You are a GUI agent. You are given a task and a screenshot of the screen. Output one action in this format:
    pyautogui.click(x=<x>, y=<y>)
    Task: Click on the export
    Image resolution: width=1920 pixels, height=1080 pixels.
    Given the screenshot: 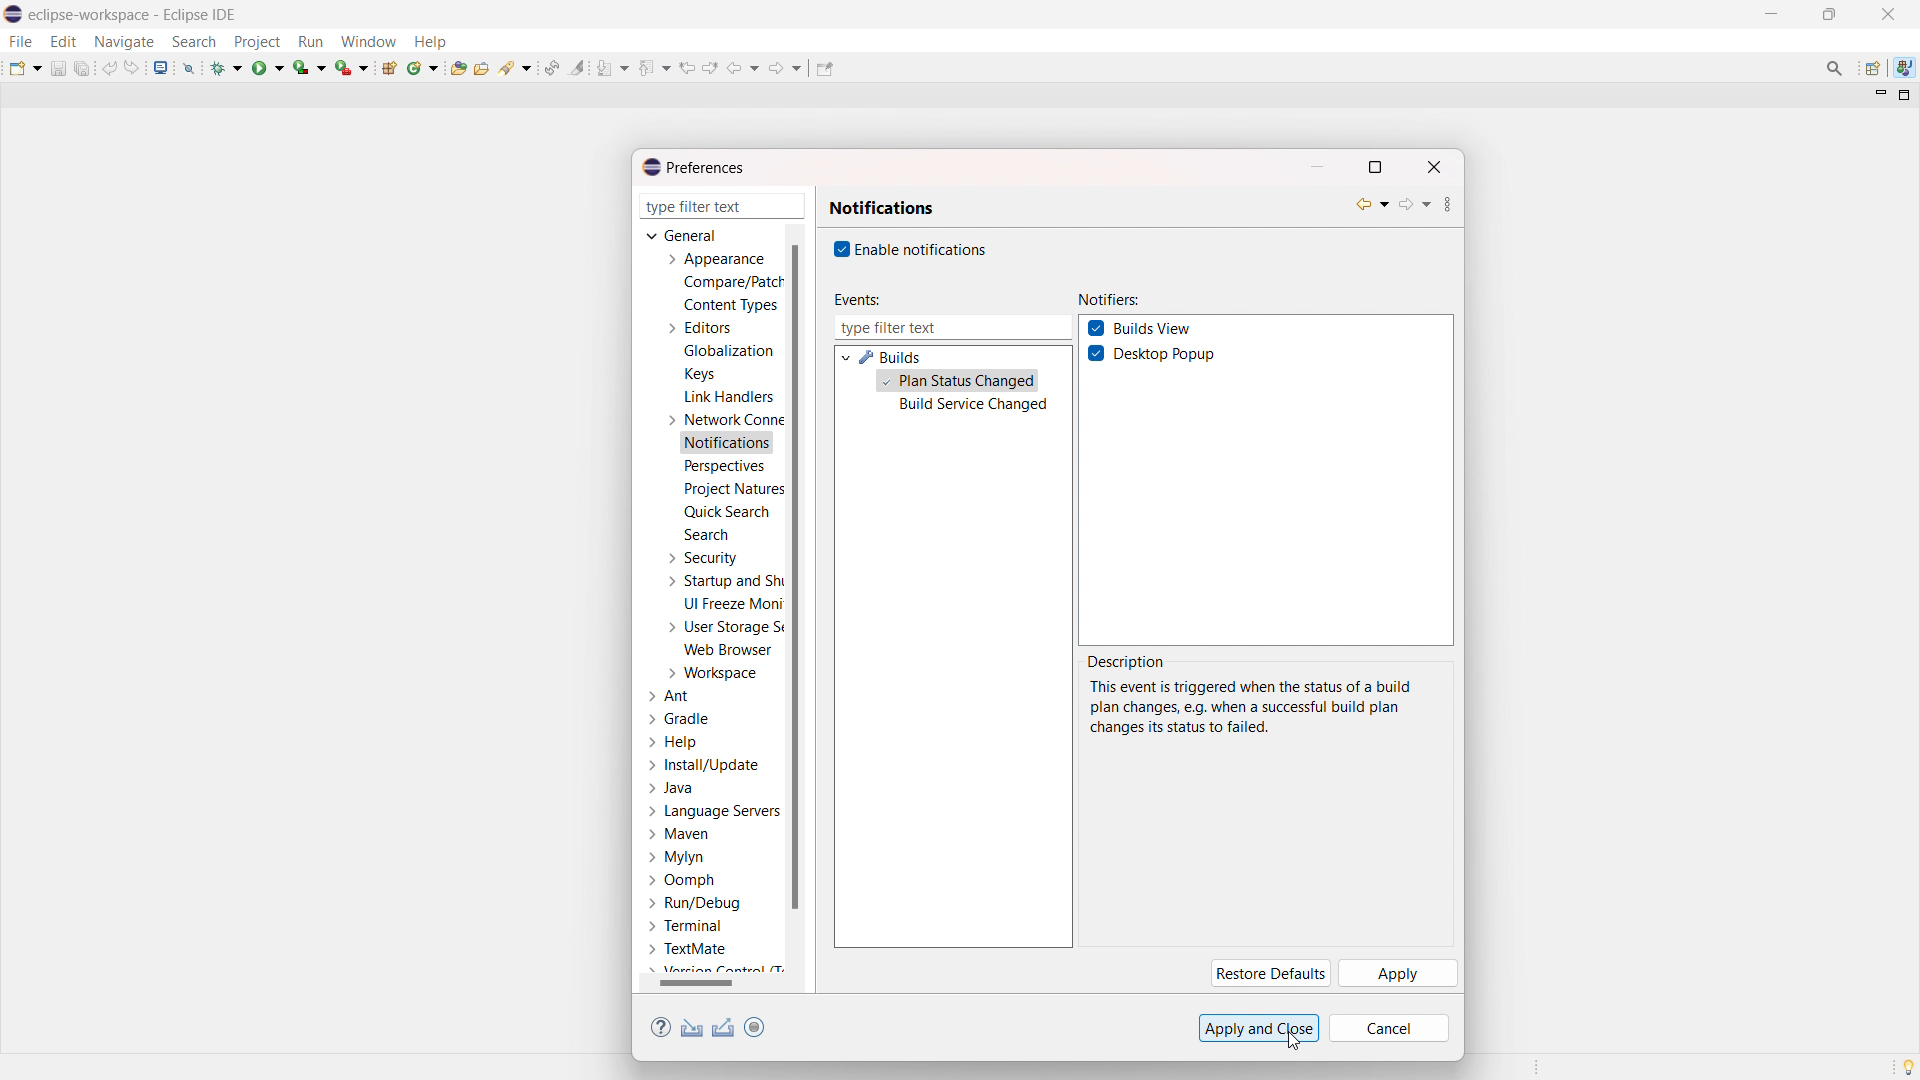 What is the action you would take?
    pyautogui.click(x=724, y=1028)
    